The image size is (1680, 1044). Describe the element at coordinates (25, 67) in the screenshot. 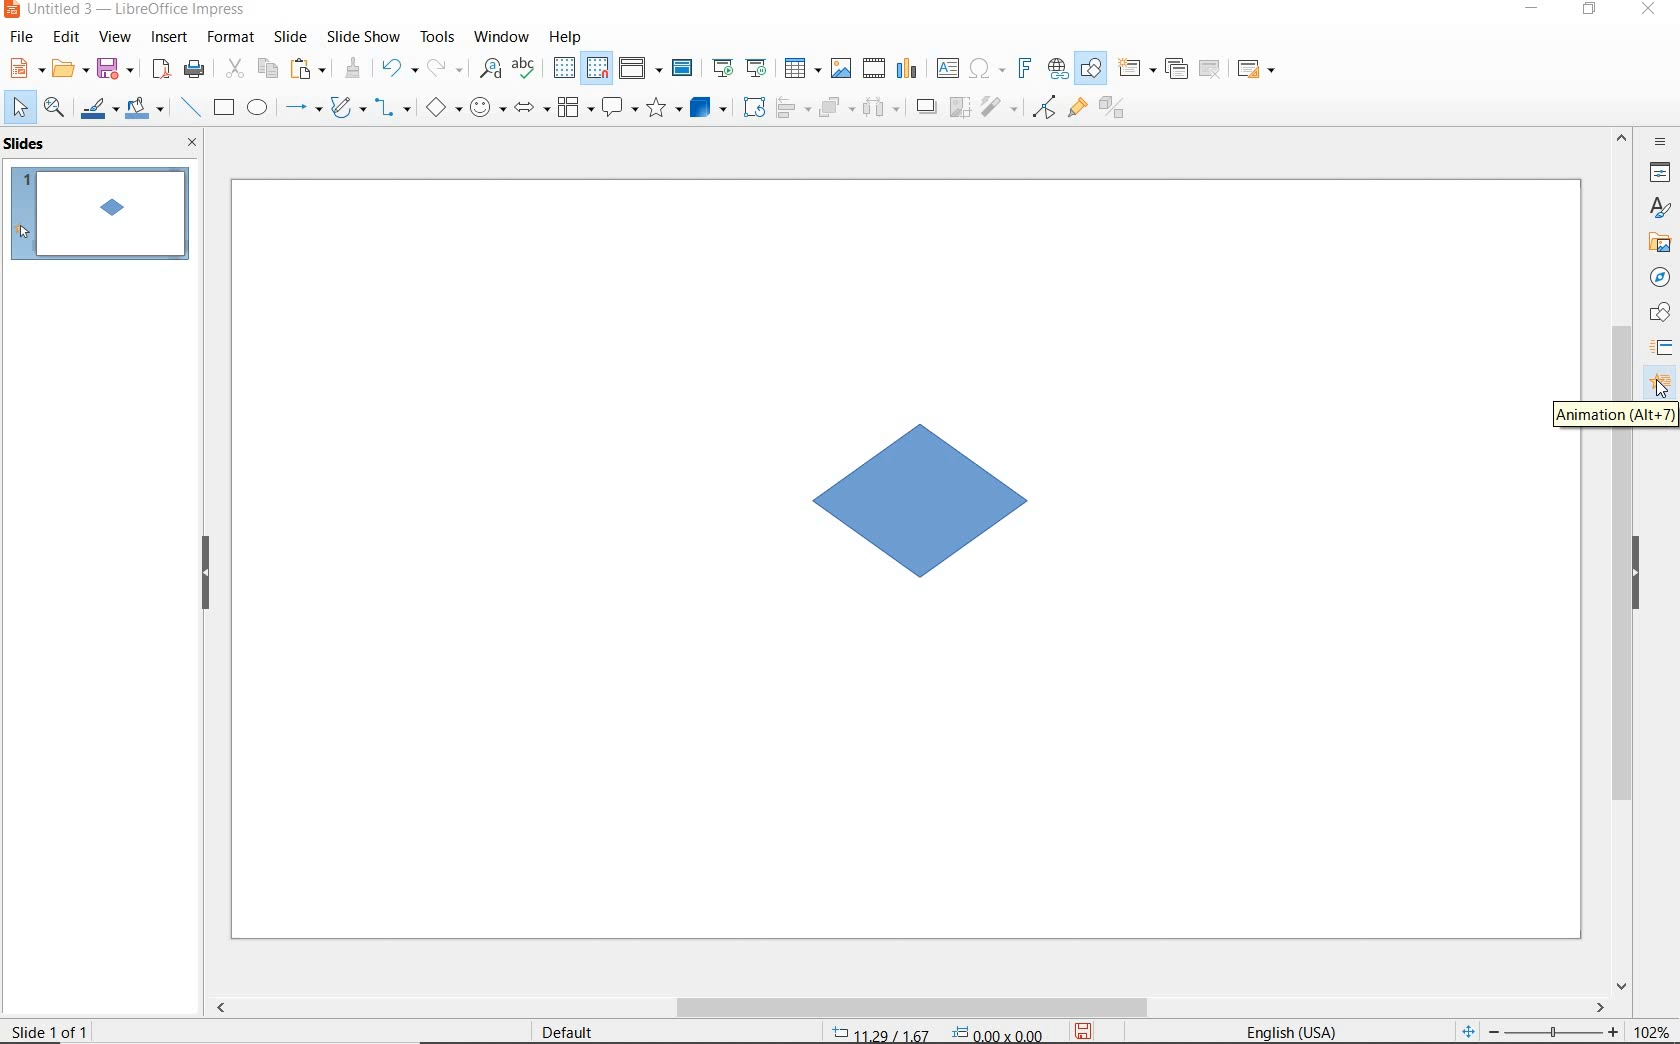

I see `new` at that location.